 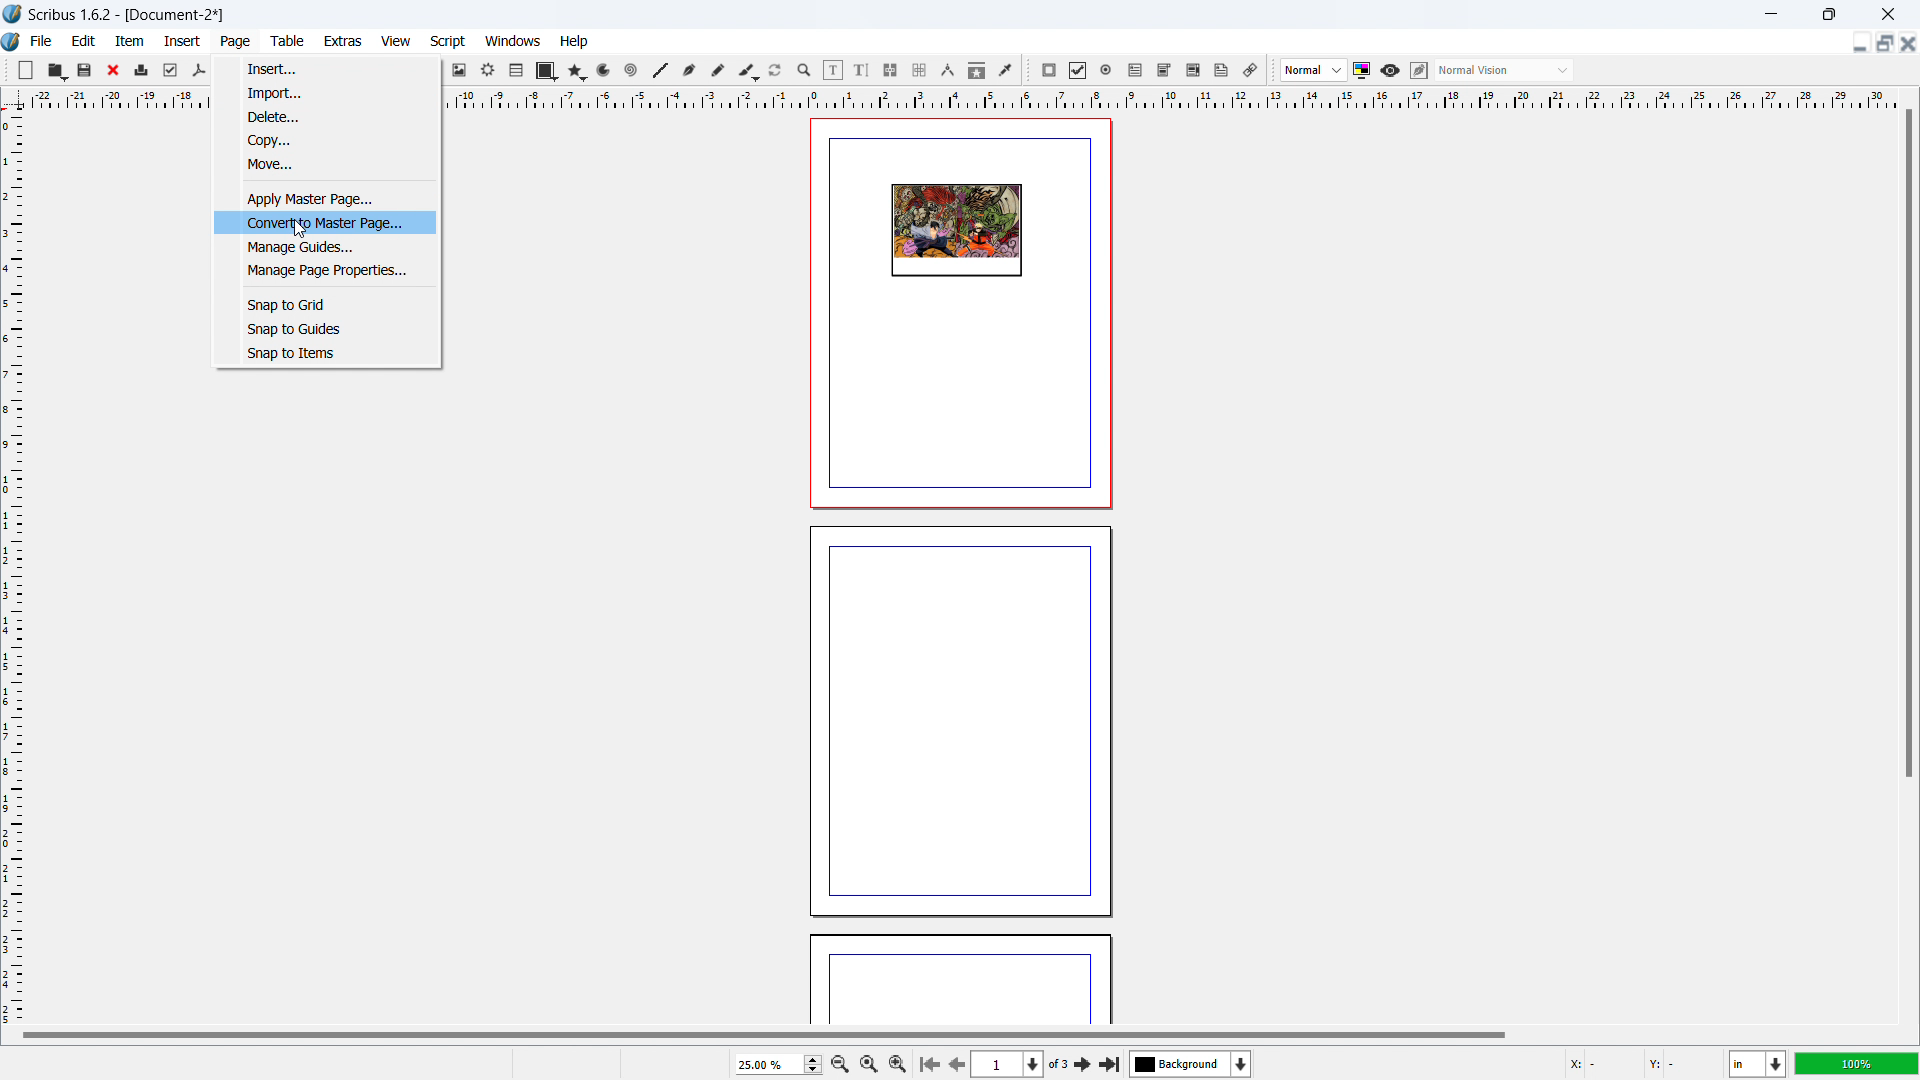 I want to click on new, so click(x=26, y=70).